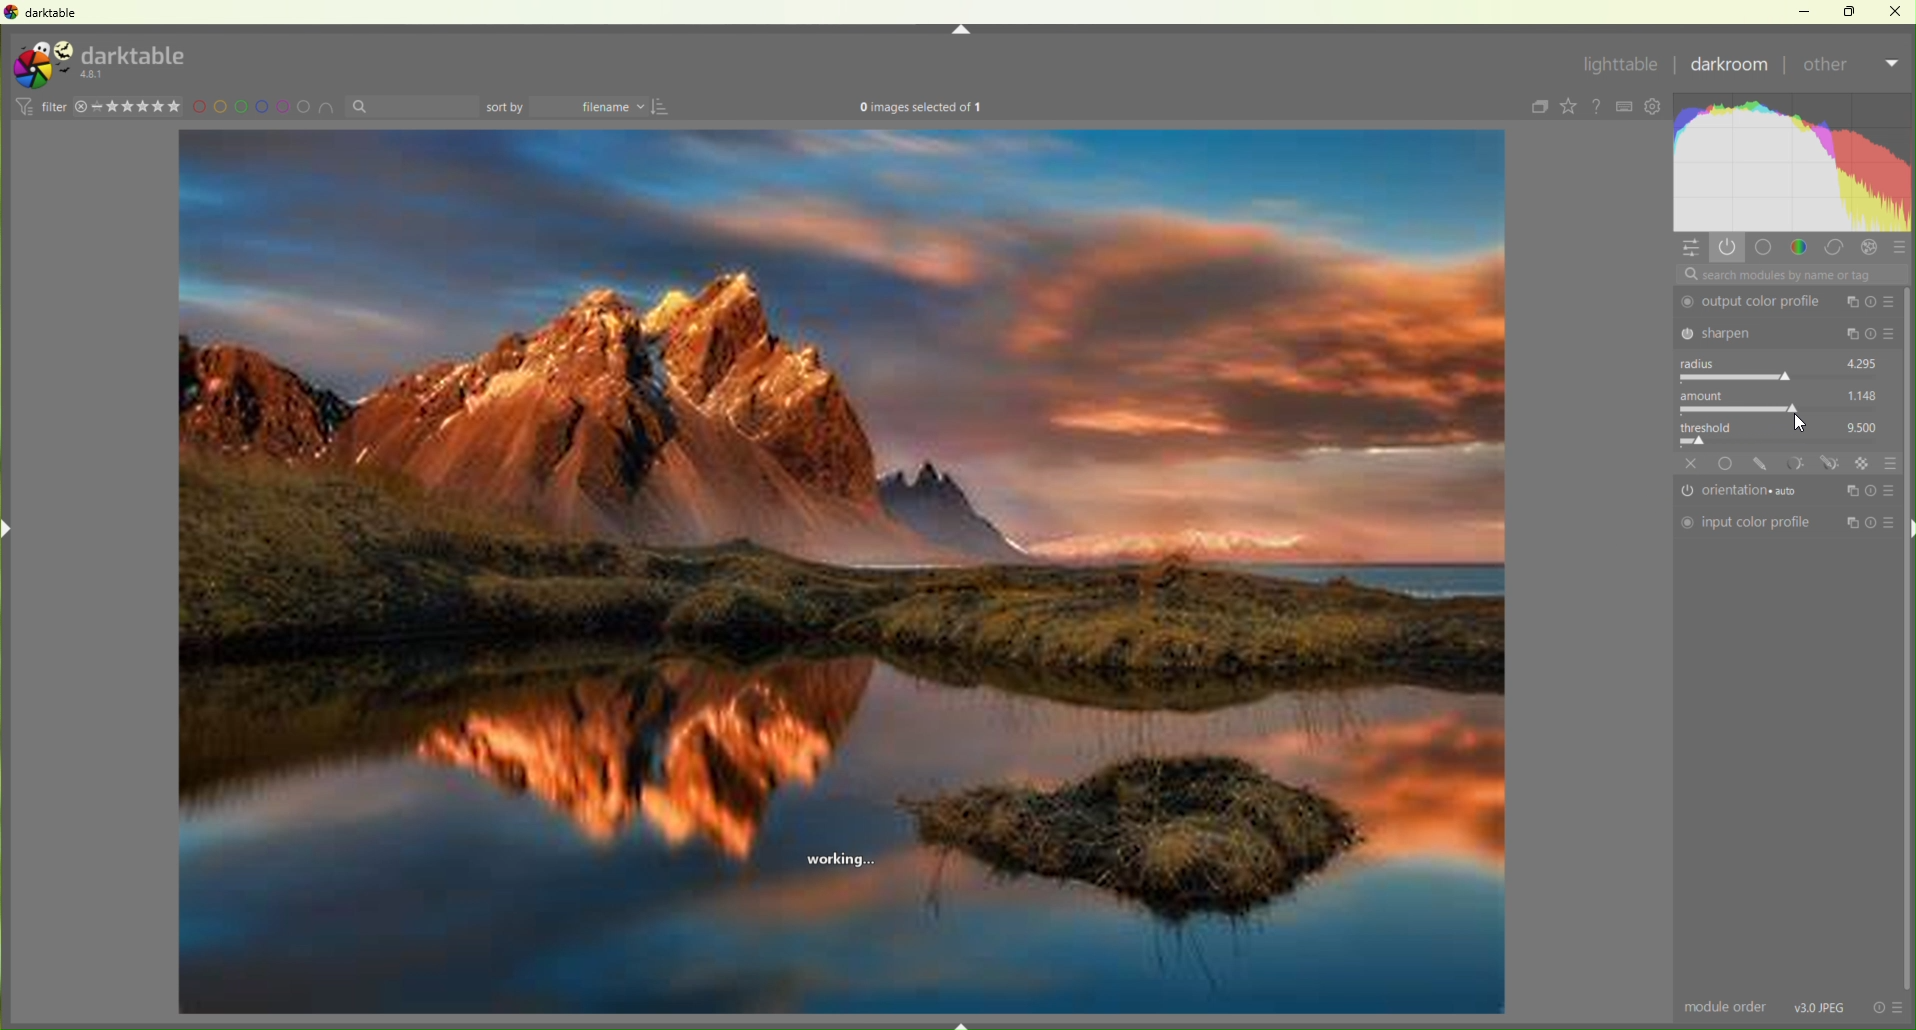 This screenshot has height=1030, width=1916. Describe the element at coordinates (1872, 302) in the screenshot. I see `copy, reset and presets` at that location.